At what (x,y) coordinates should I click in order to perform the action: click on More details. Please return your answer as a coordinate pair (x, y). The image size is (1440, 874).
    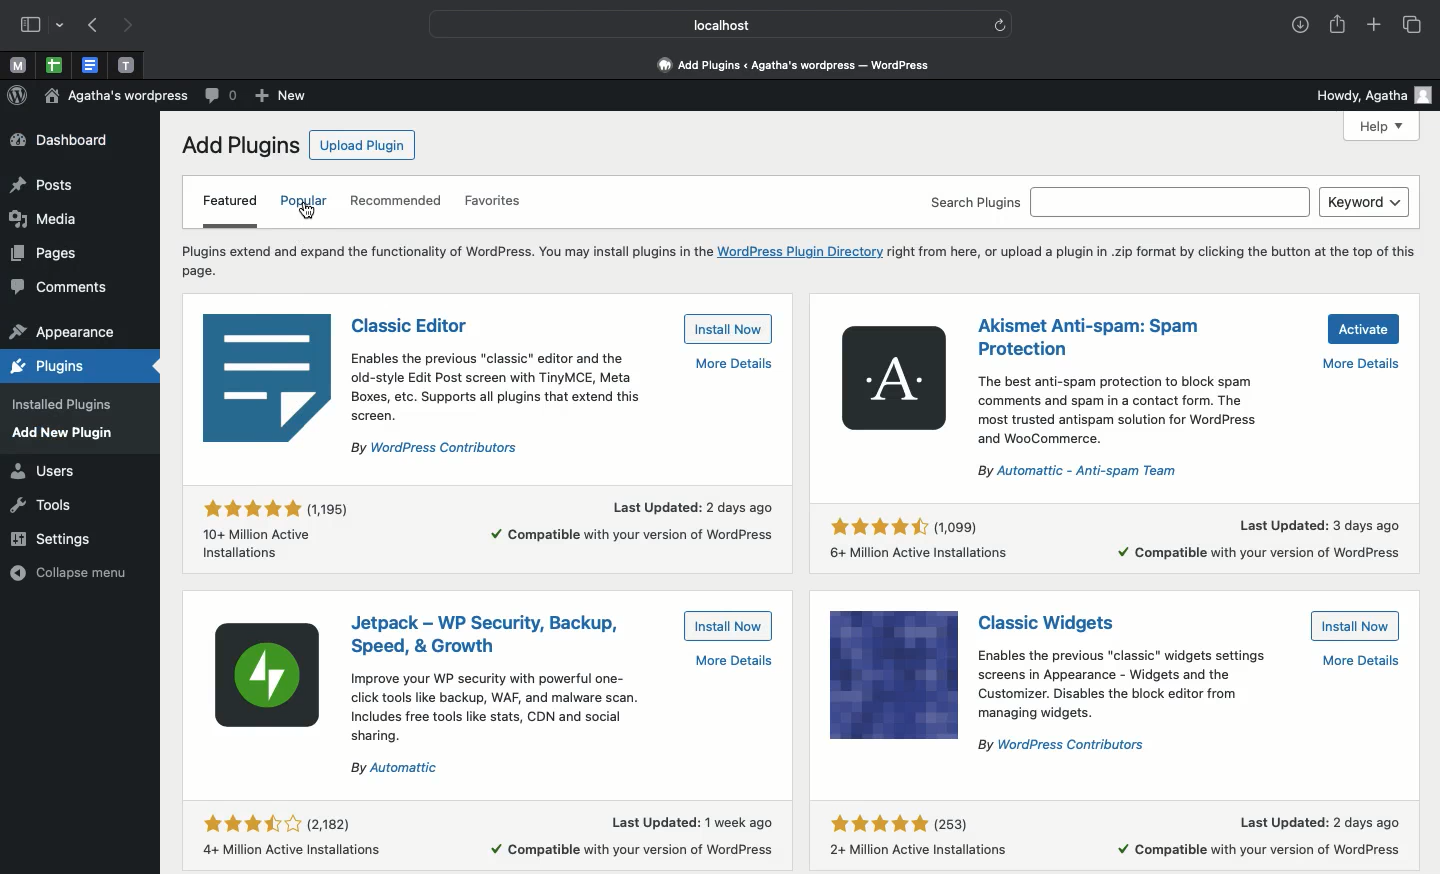
    Looking at the image, I should click on (1258, 541).